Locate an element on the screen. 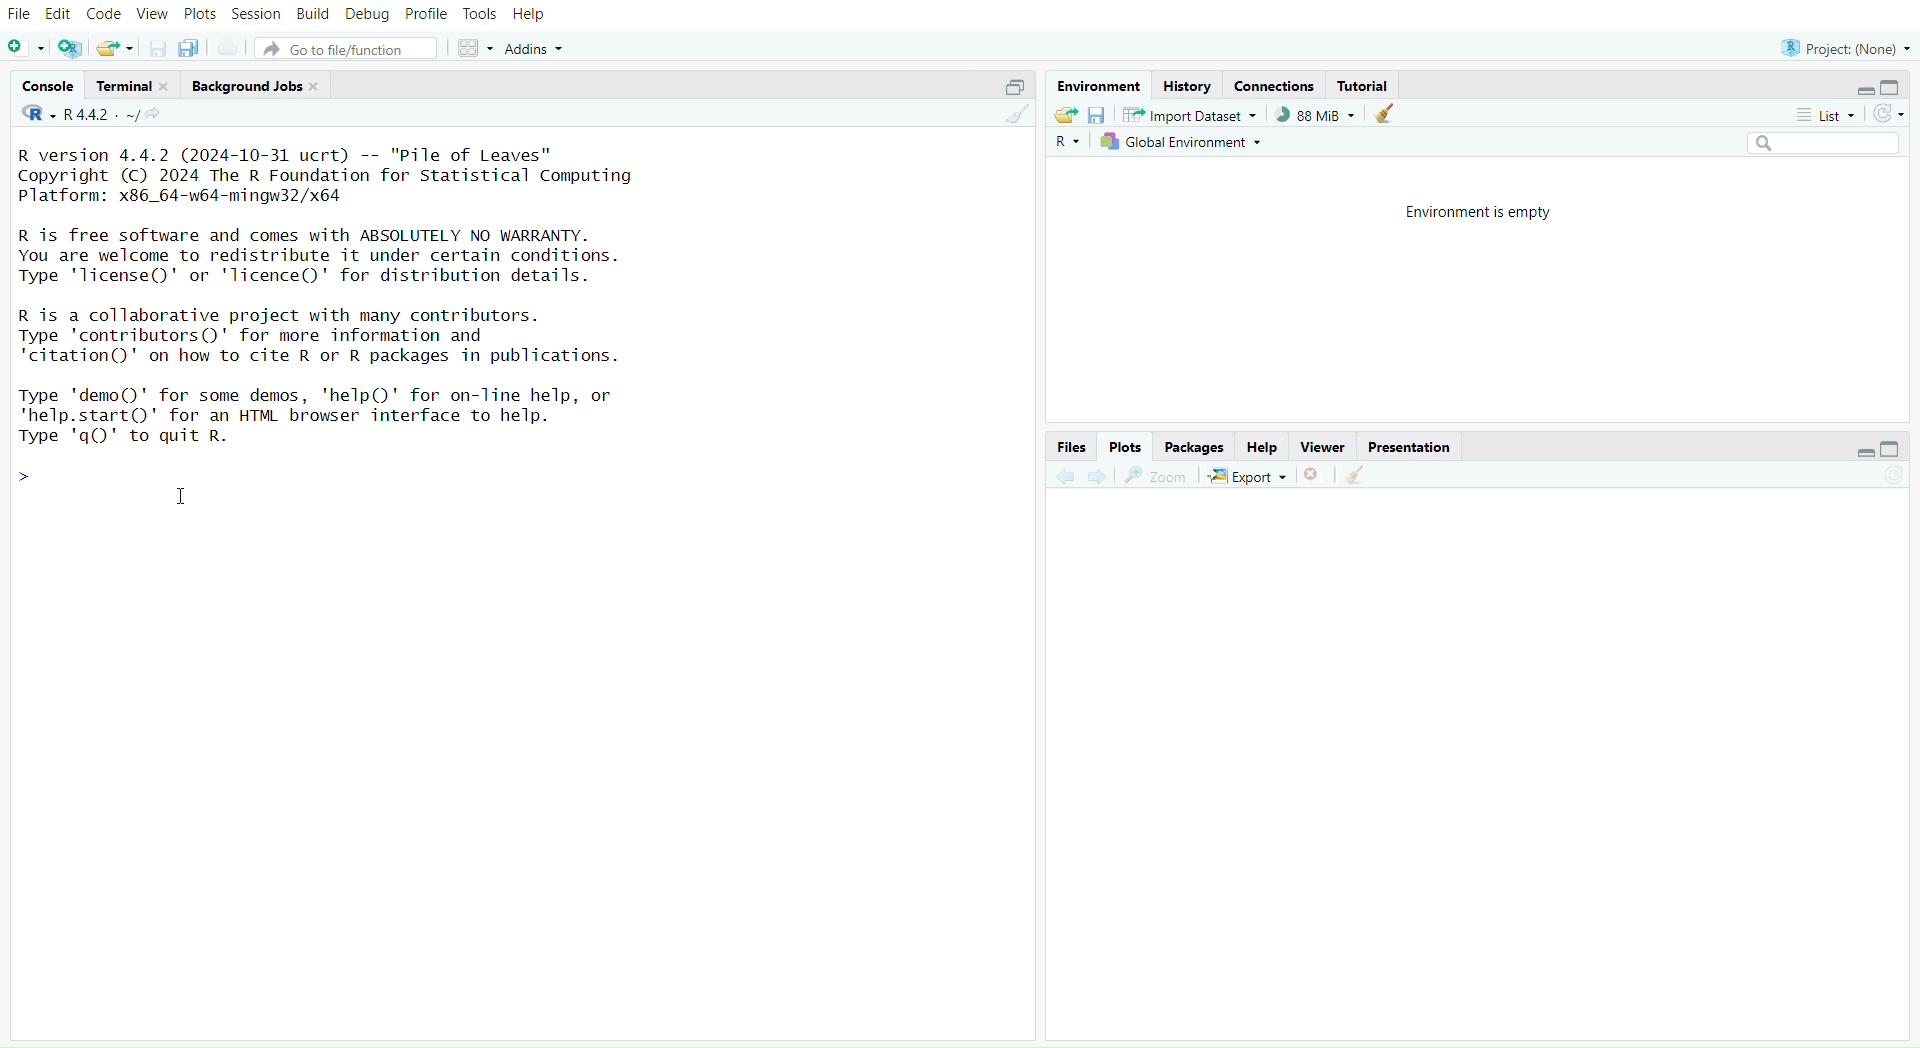  R is located at coordinates (1067, 144).